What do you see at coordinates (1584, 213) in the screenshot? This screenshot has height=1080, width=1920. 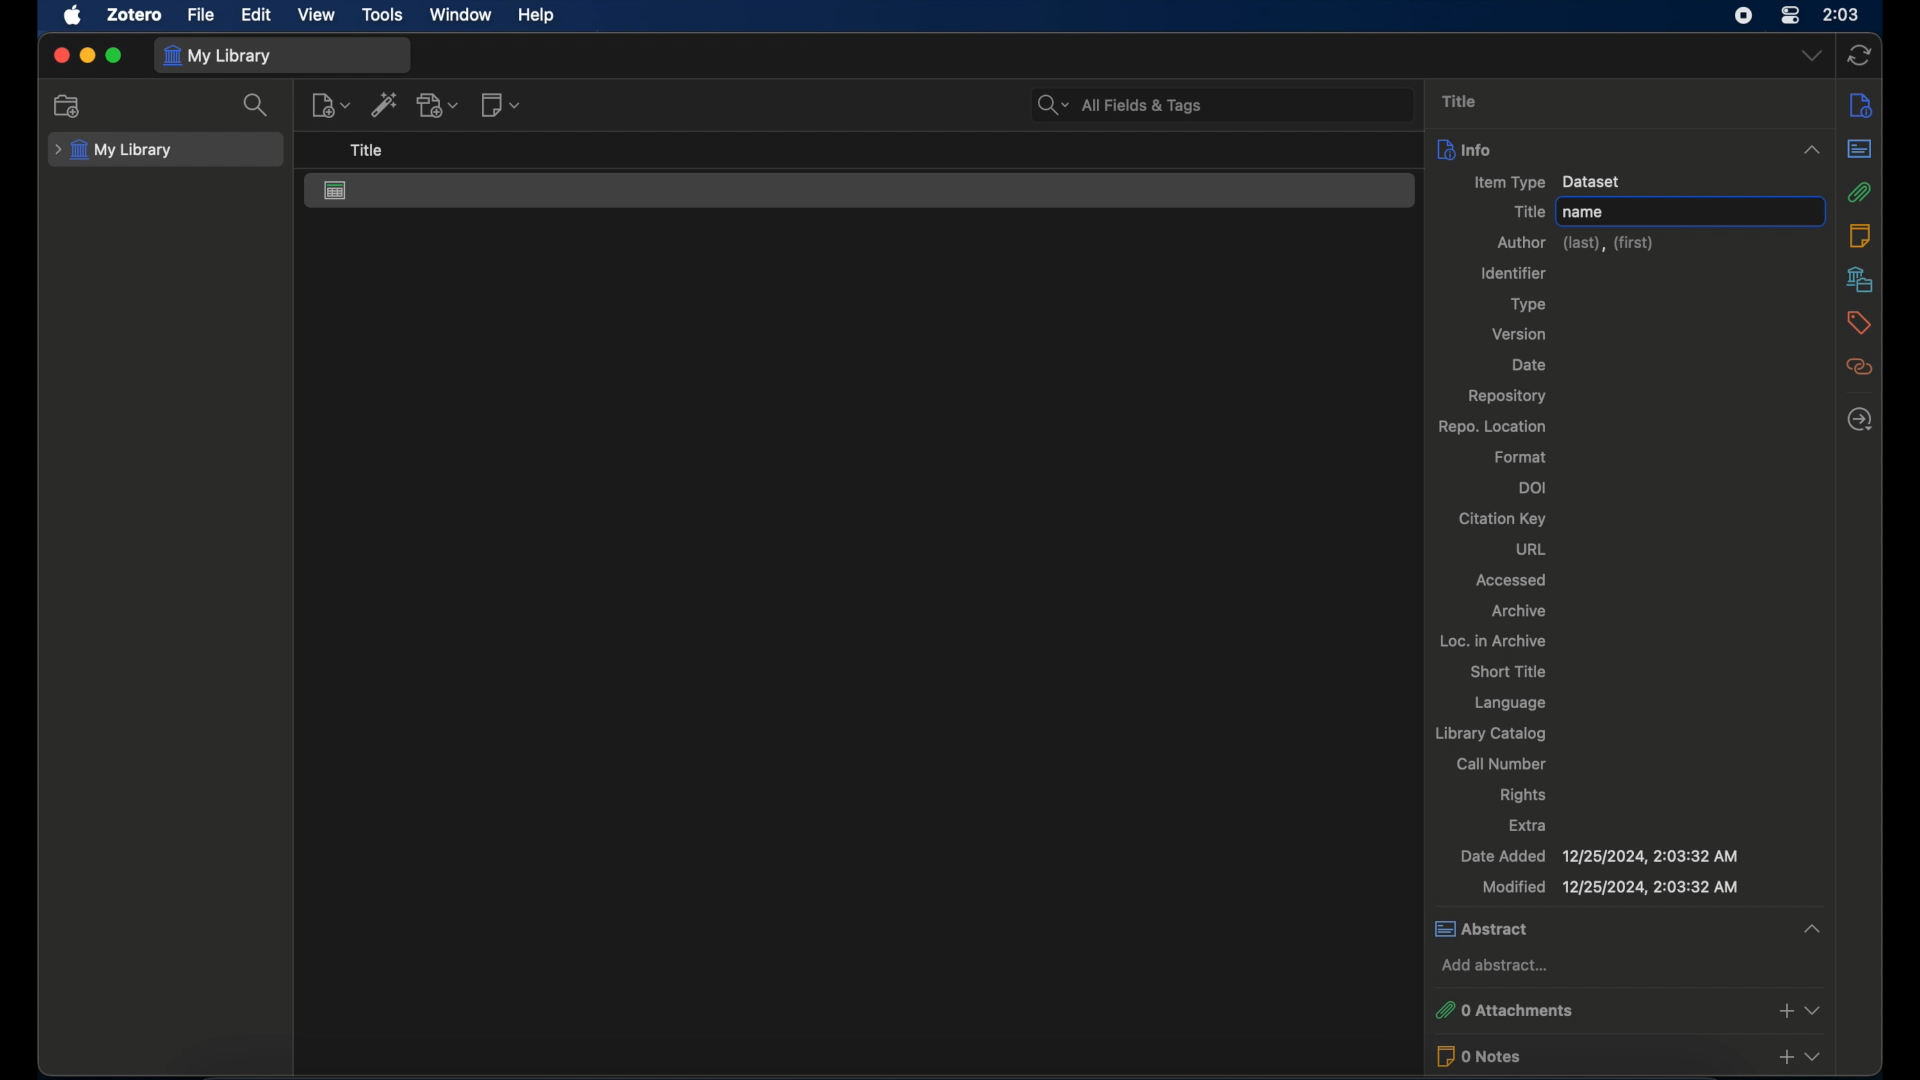 I see `name` at bounding box center [1584, 213].